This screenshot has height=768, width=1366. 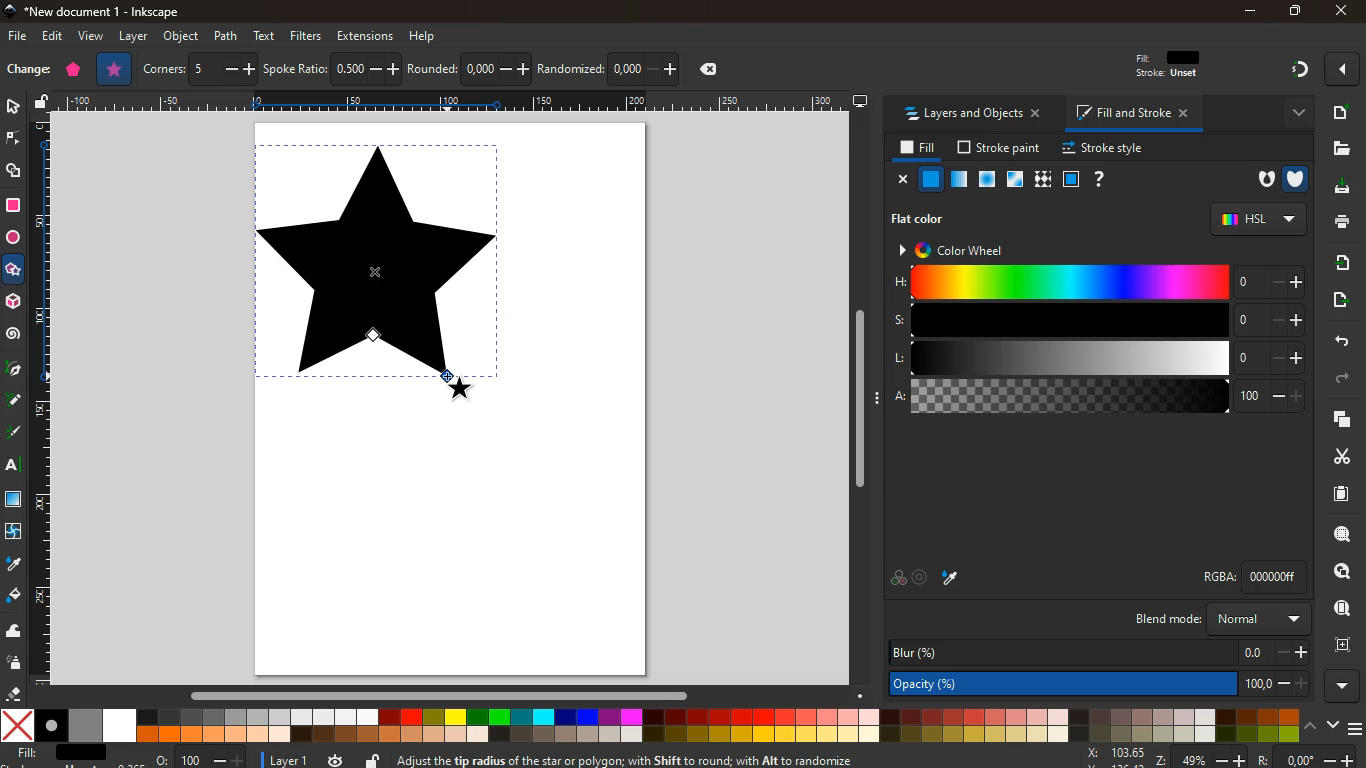 I want to click on layers, so click(x=1334, y=419).